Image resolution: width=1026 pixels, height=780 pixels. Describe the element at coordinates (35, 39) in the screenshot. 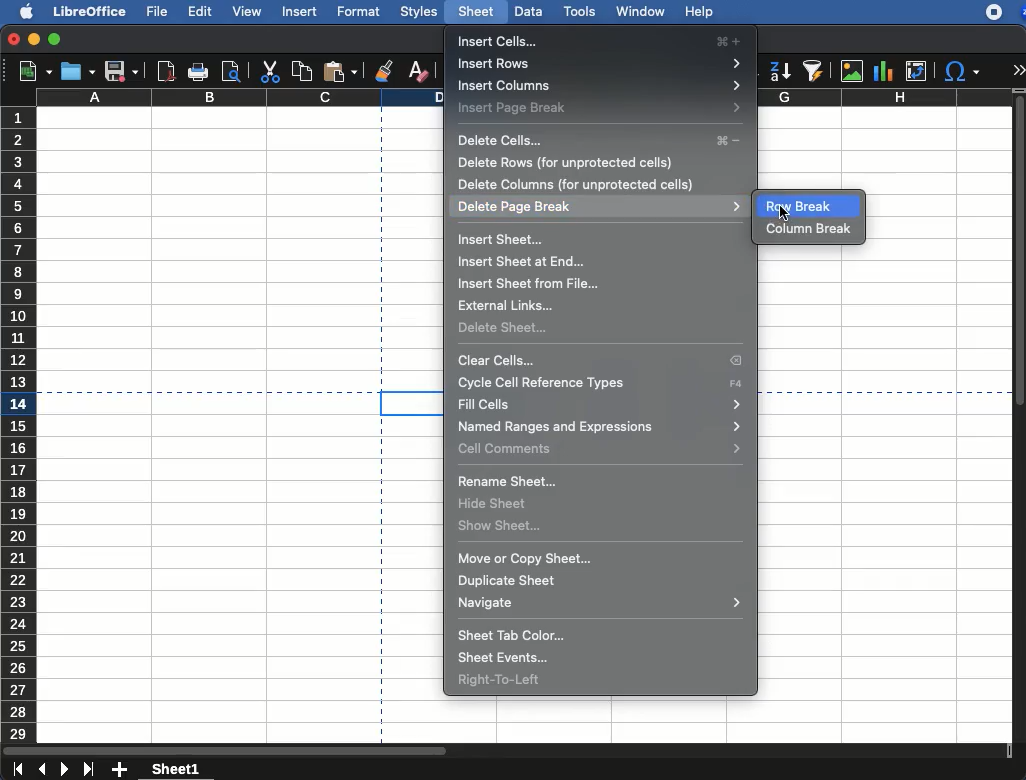

I see `minimize` at that location.